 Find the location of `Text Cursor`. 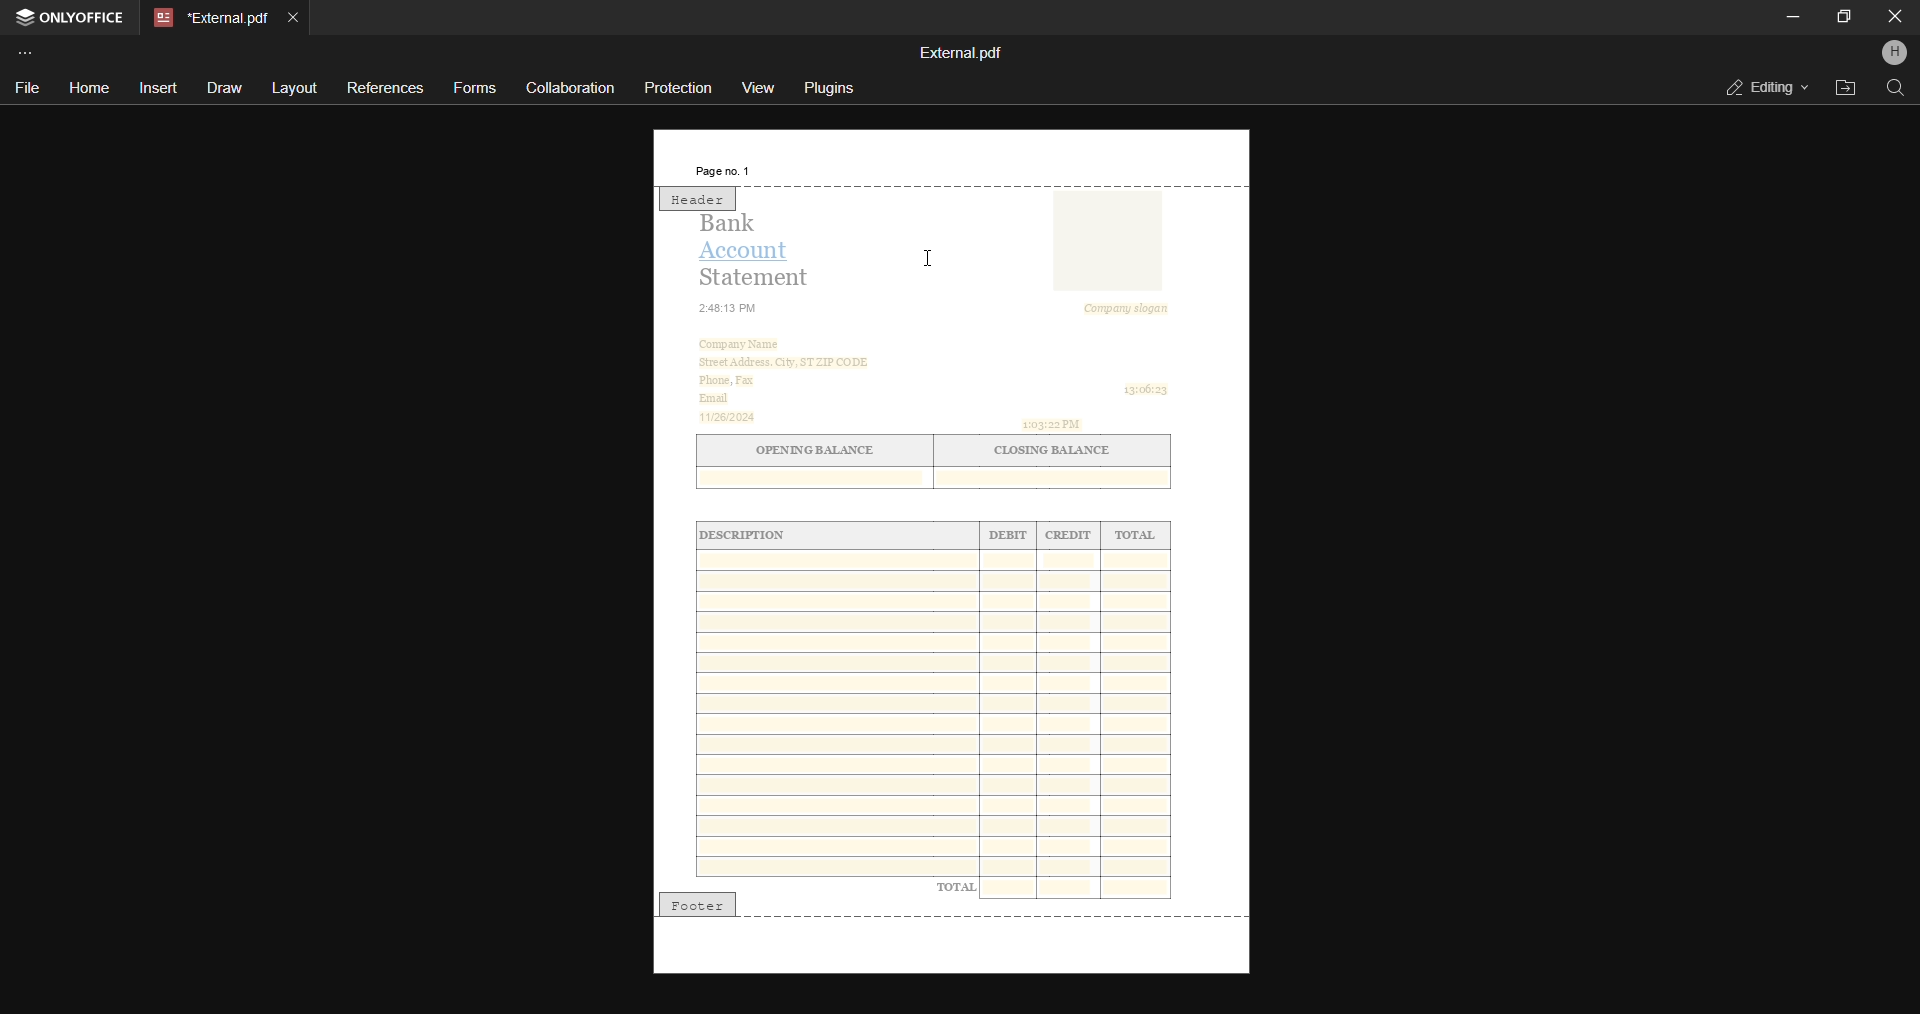

Text Cursor is located at coordinates (938, 264).